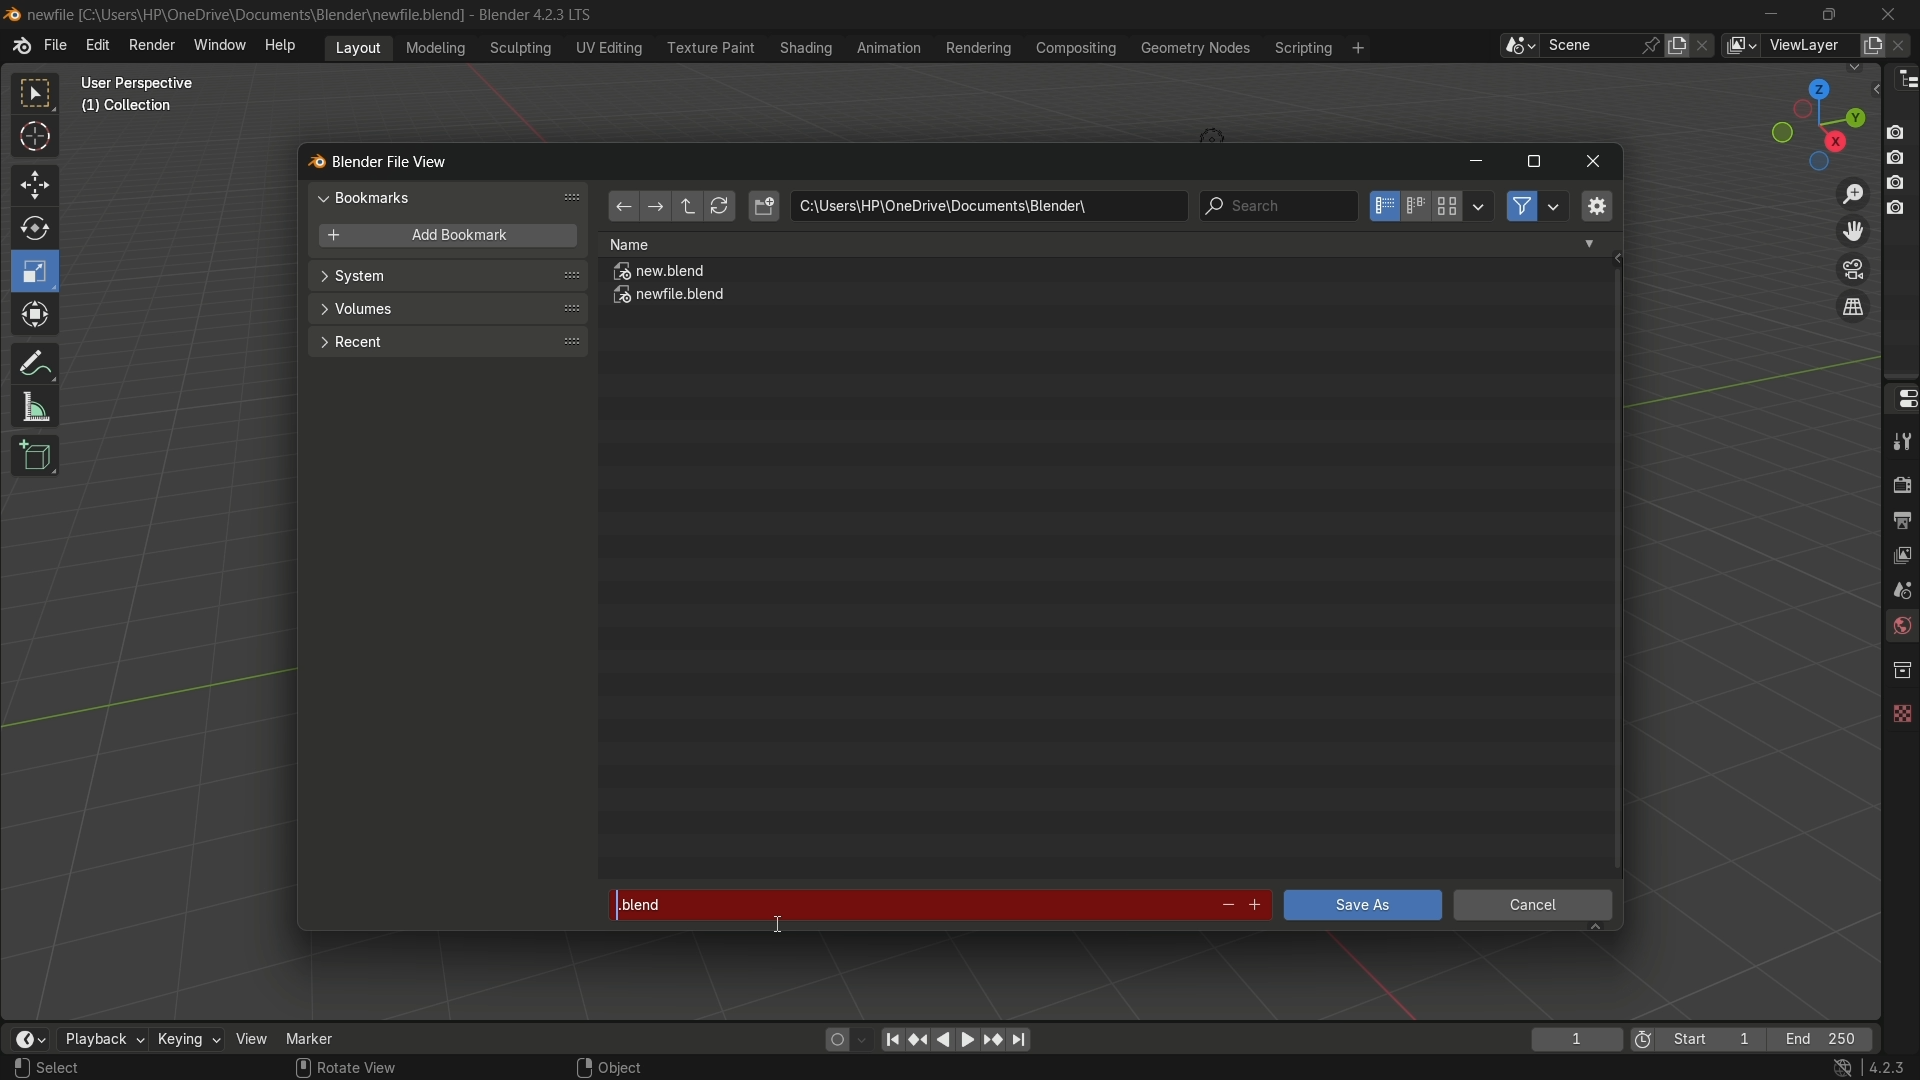  I want to click on playback, so click(101, 1039).